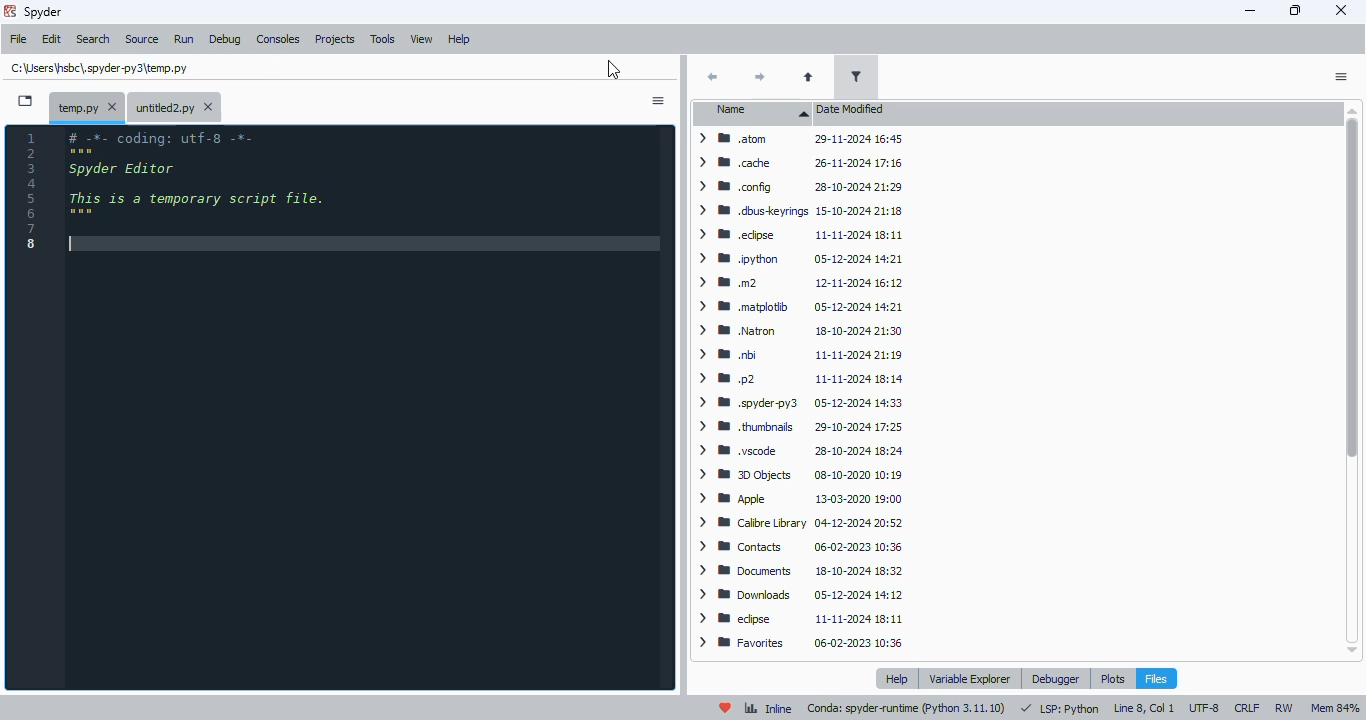 The image size is (1366, 720). What do you see at coordinates (849, 109) in the screenshot?
I see `date modified` at bounding box center [849, 109].